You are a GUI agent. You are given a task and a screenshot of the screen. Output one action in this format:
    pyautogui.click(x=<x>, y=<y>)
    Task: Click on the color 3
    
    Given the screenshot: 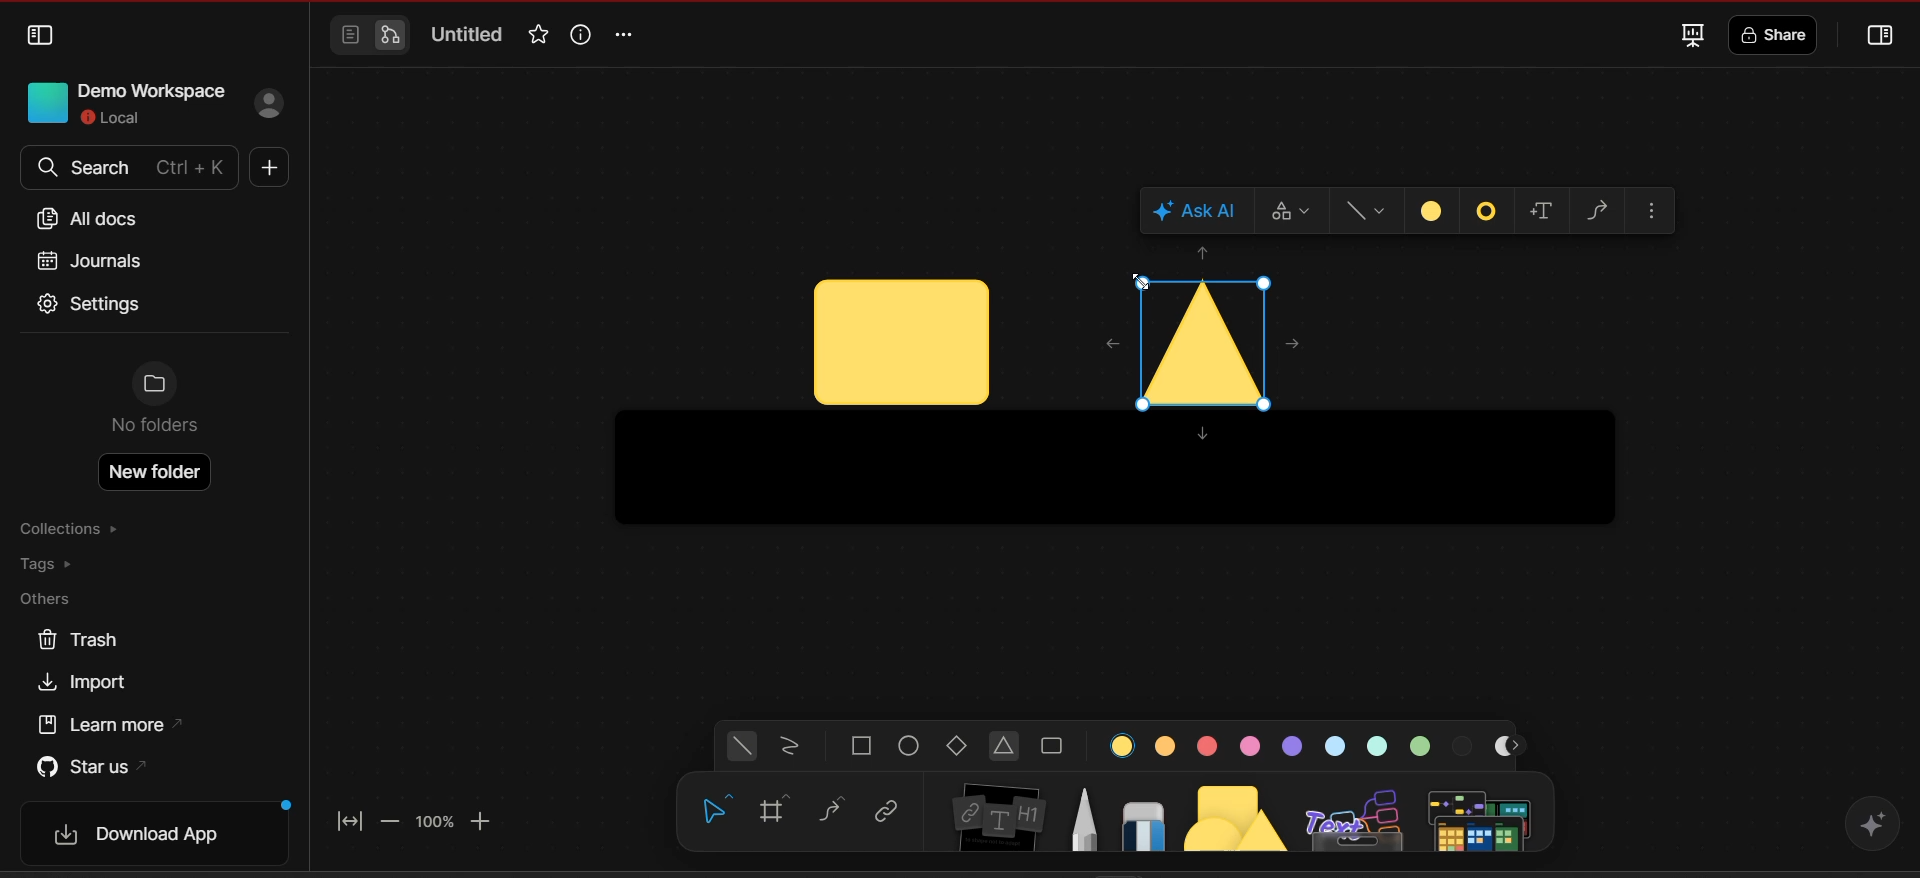 What is the action you would take?
    pyautogui.click(x=1206, y=747)
    